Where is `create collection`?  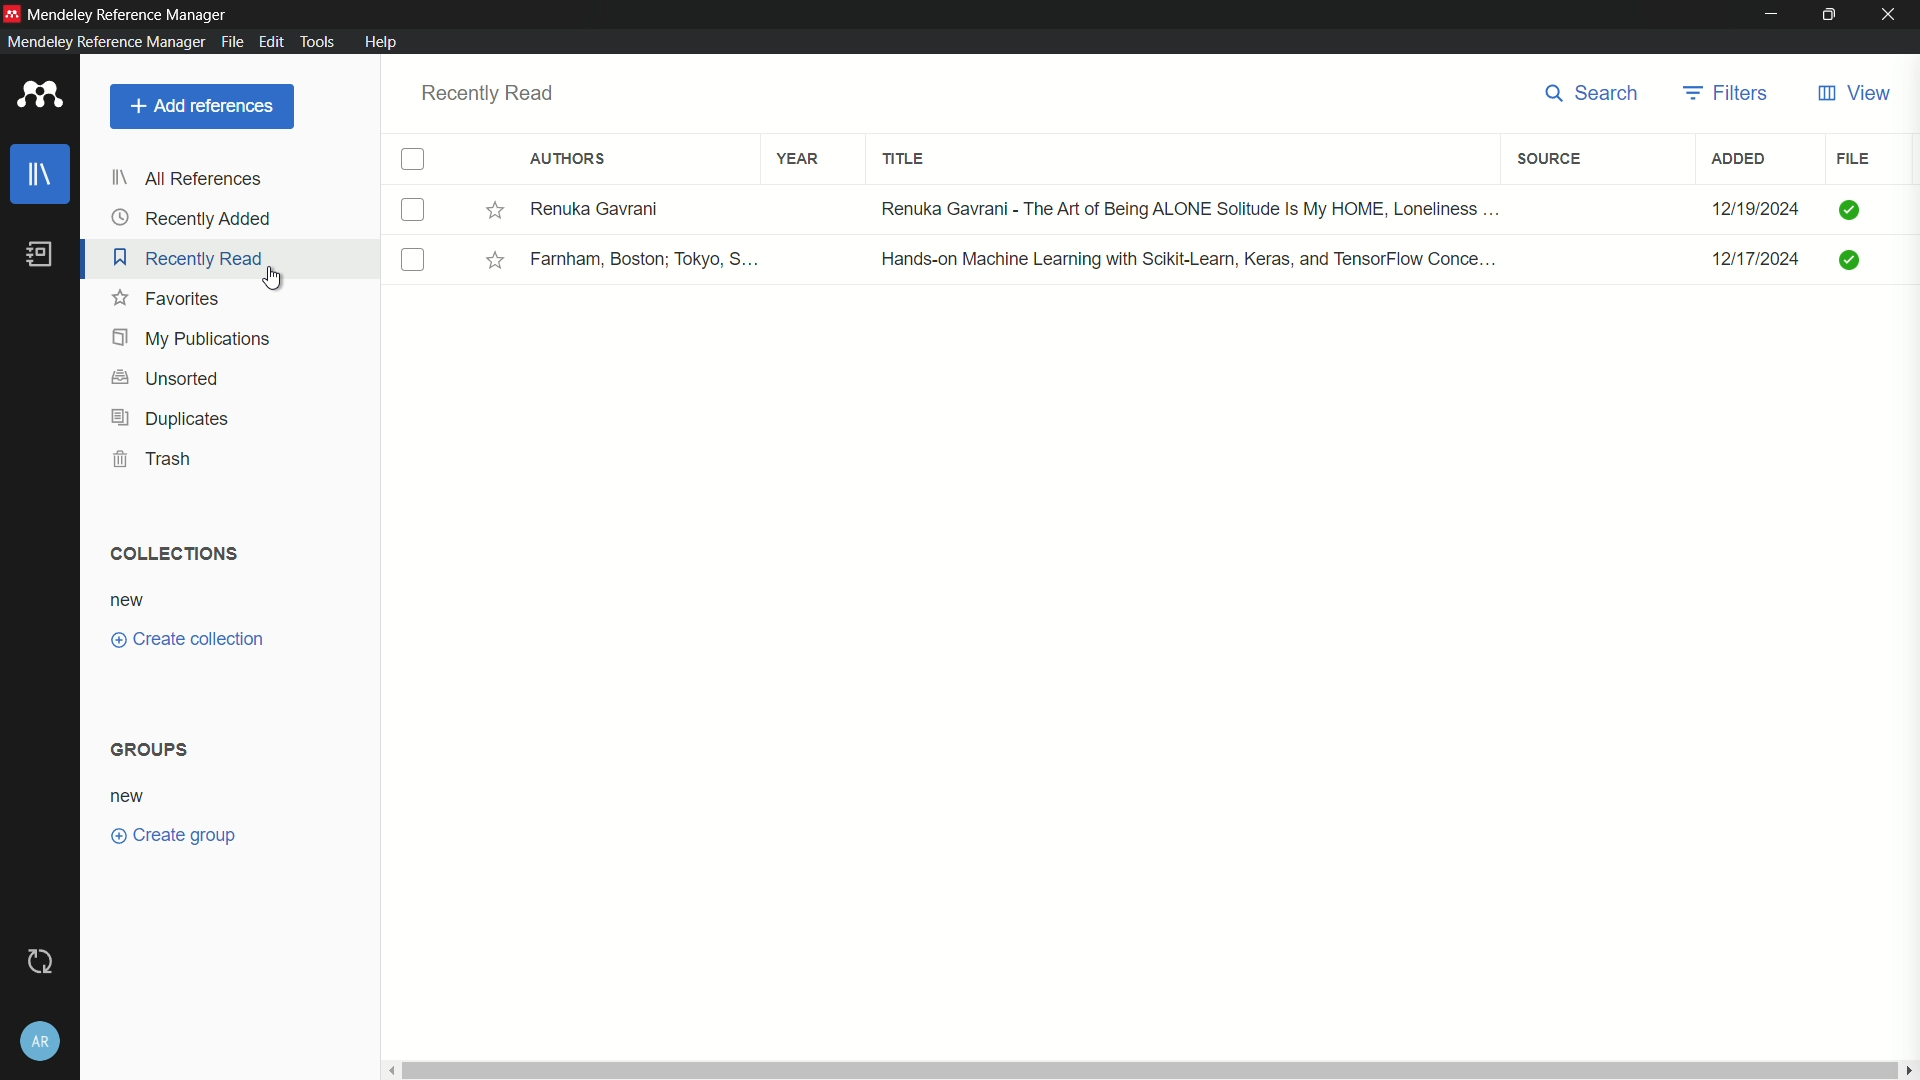
create collection is located at coordinates (184, 640).